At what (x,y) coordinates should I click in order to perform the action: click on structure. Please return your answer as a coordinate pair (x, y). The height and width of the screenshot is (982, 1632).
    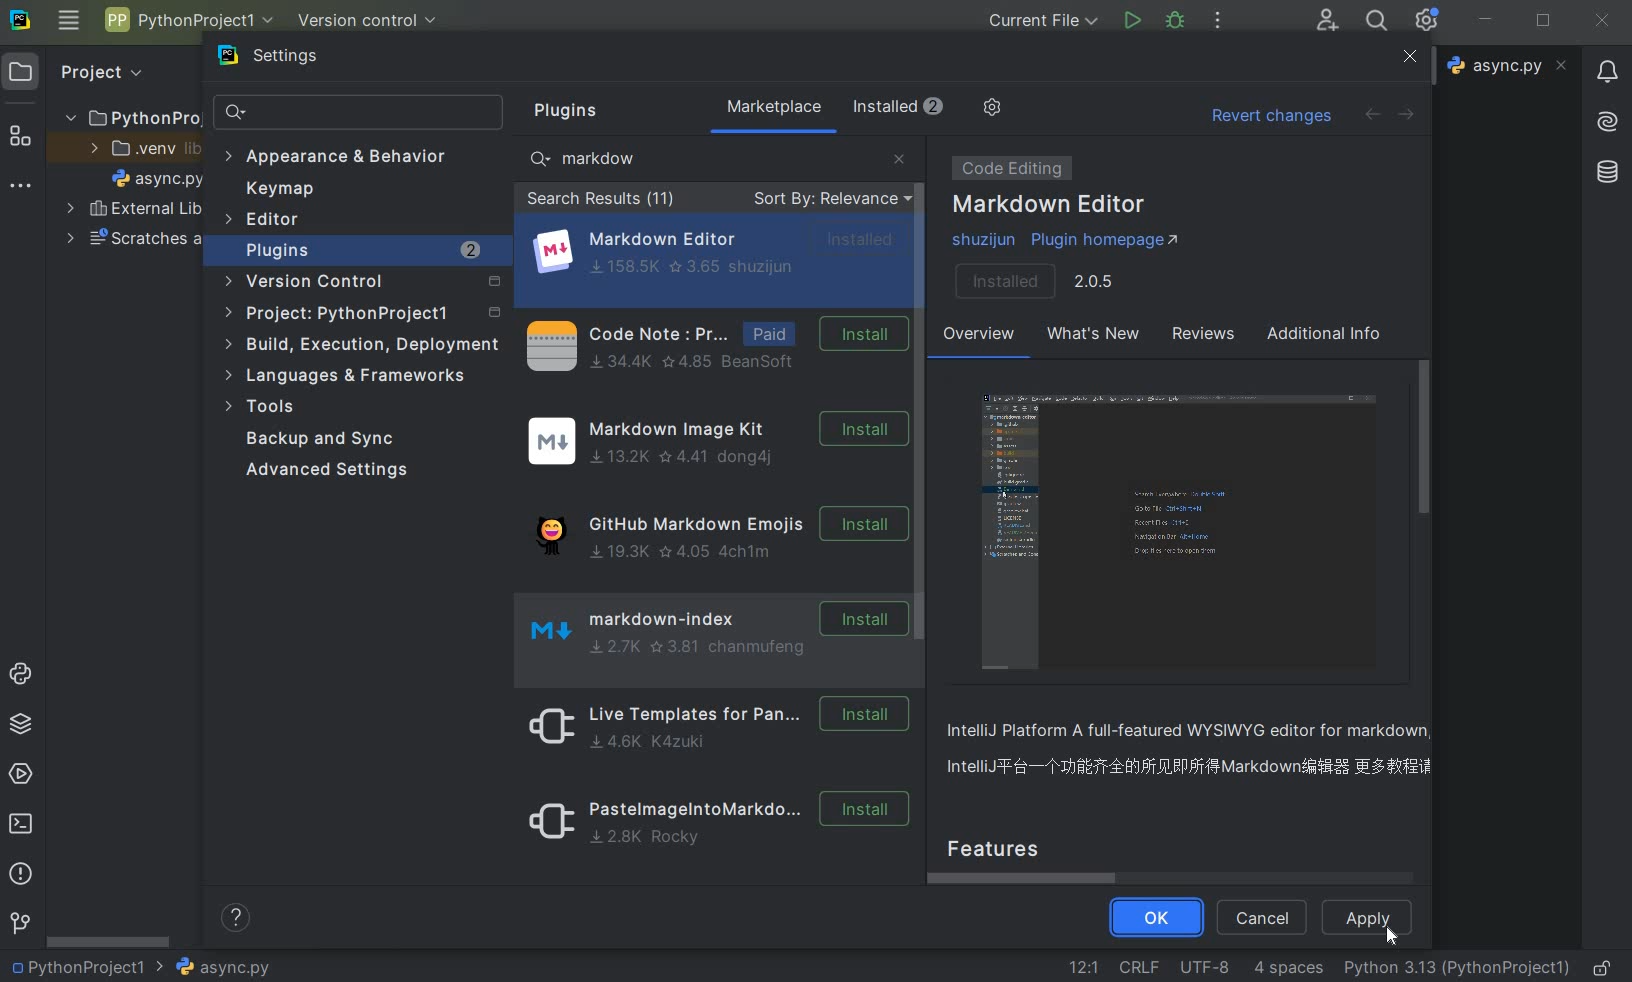
    Looking at the image, I should click on (21, 133).